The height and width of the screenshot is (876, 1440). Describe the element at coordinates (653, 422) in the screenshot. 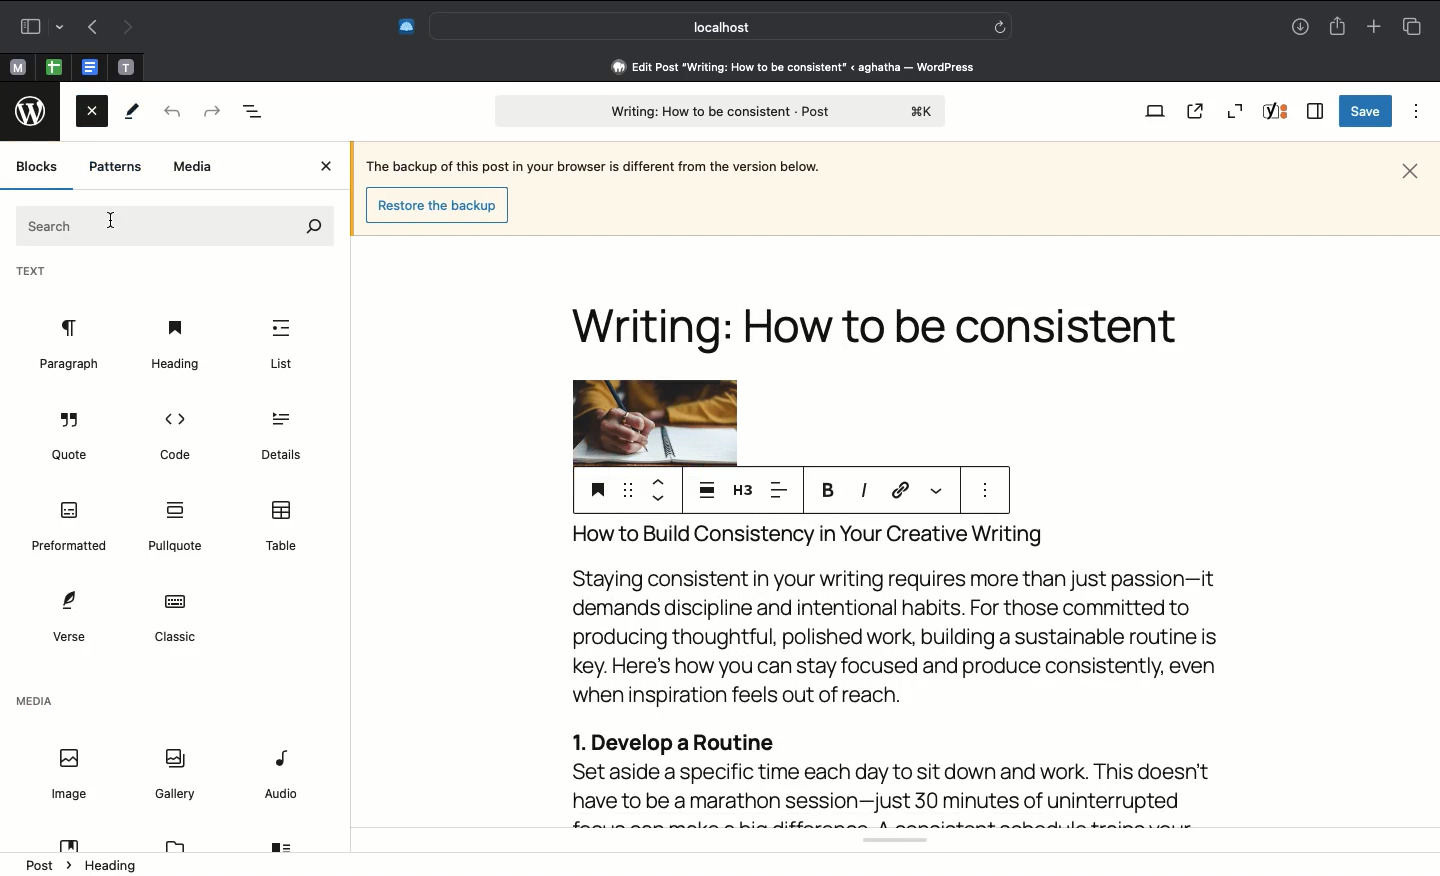

I see `Image` at that location.